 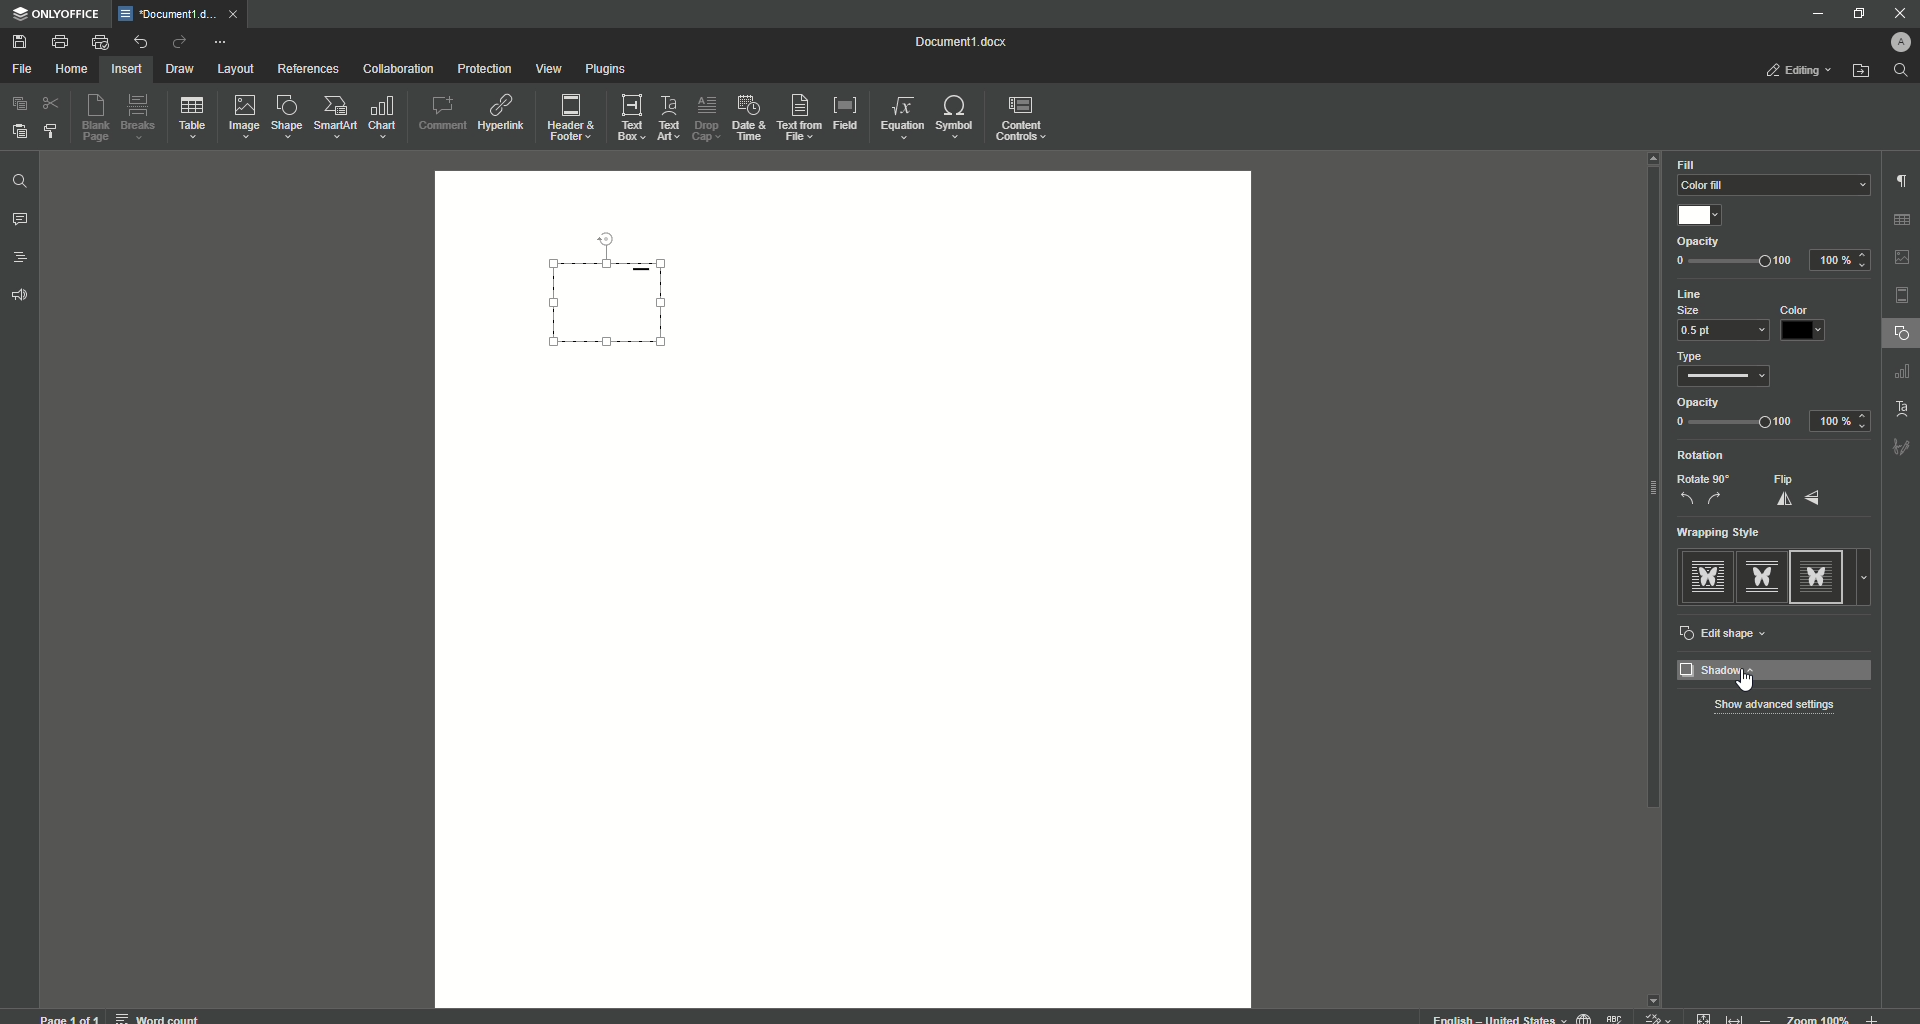 What do you see at coordinates (1490, 1017) in the screenshot?
I see `text language` at bounding box center [1490, 1017].